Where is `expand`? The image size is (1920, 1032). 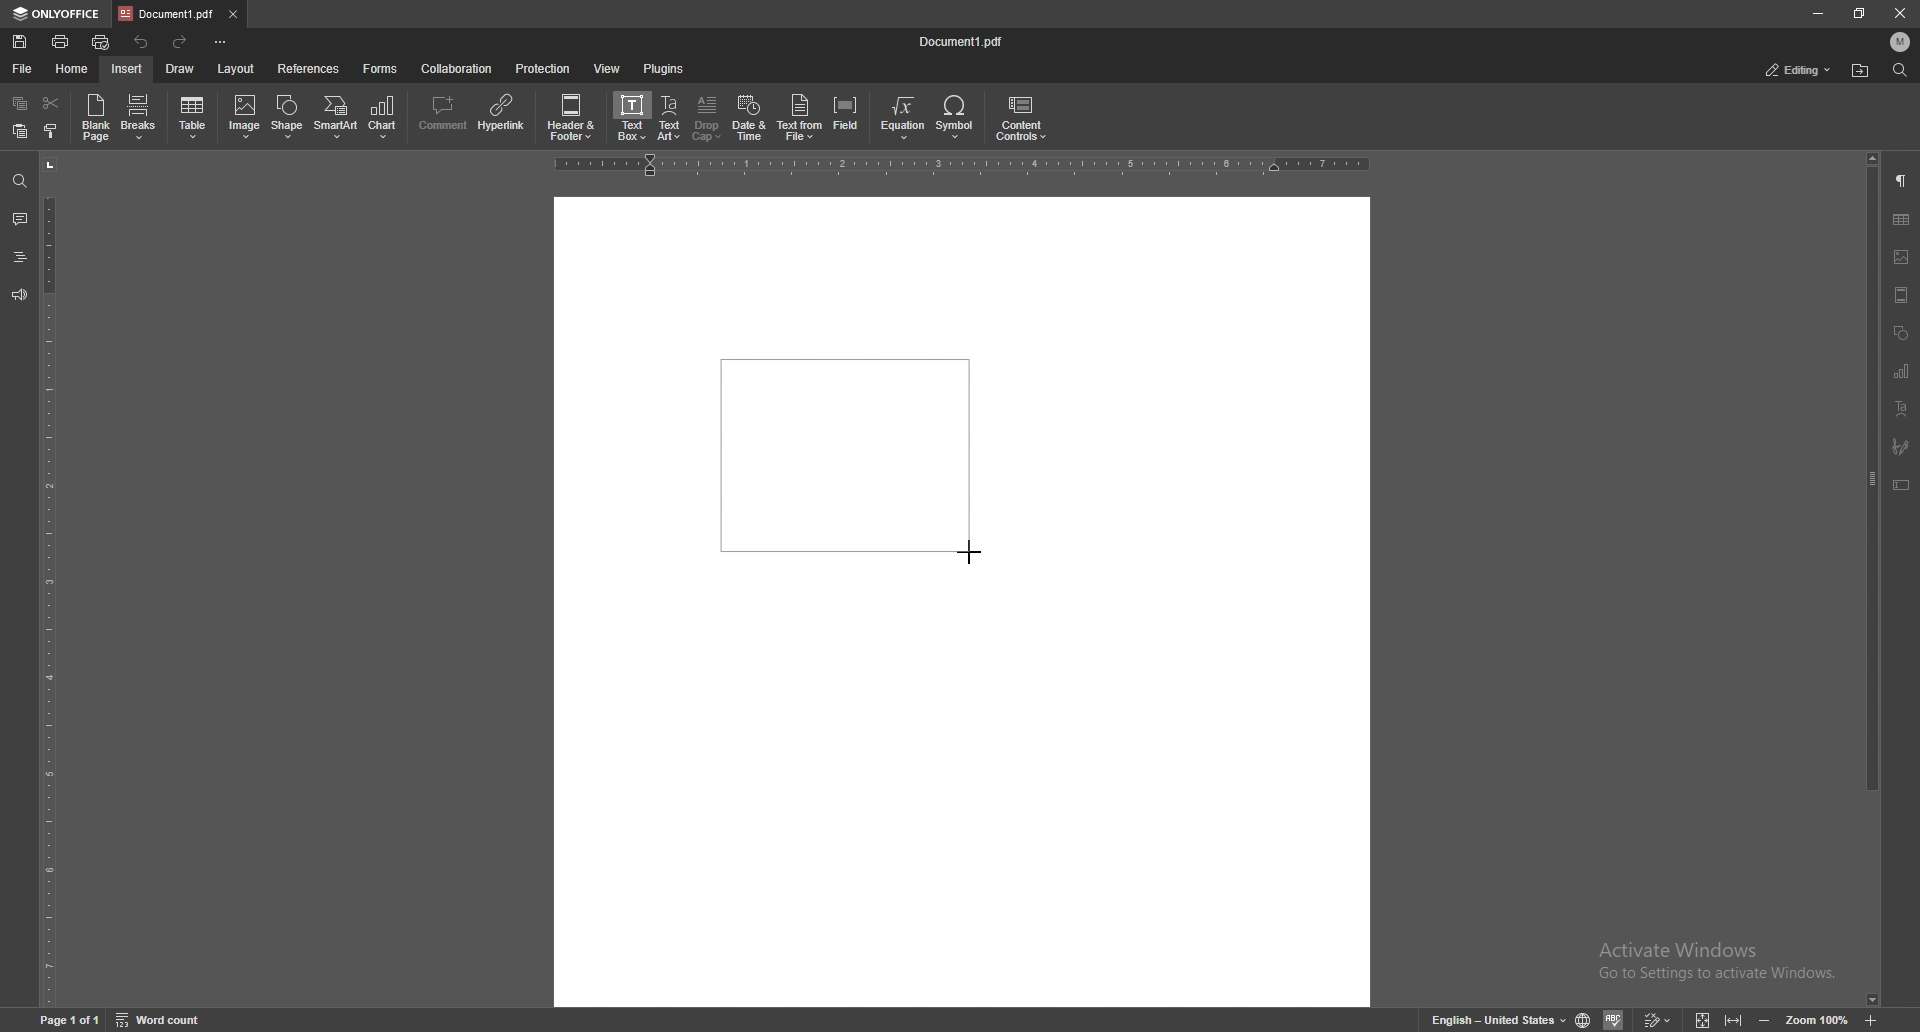 expand is located at coordinates (1716, 1021).